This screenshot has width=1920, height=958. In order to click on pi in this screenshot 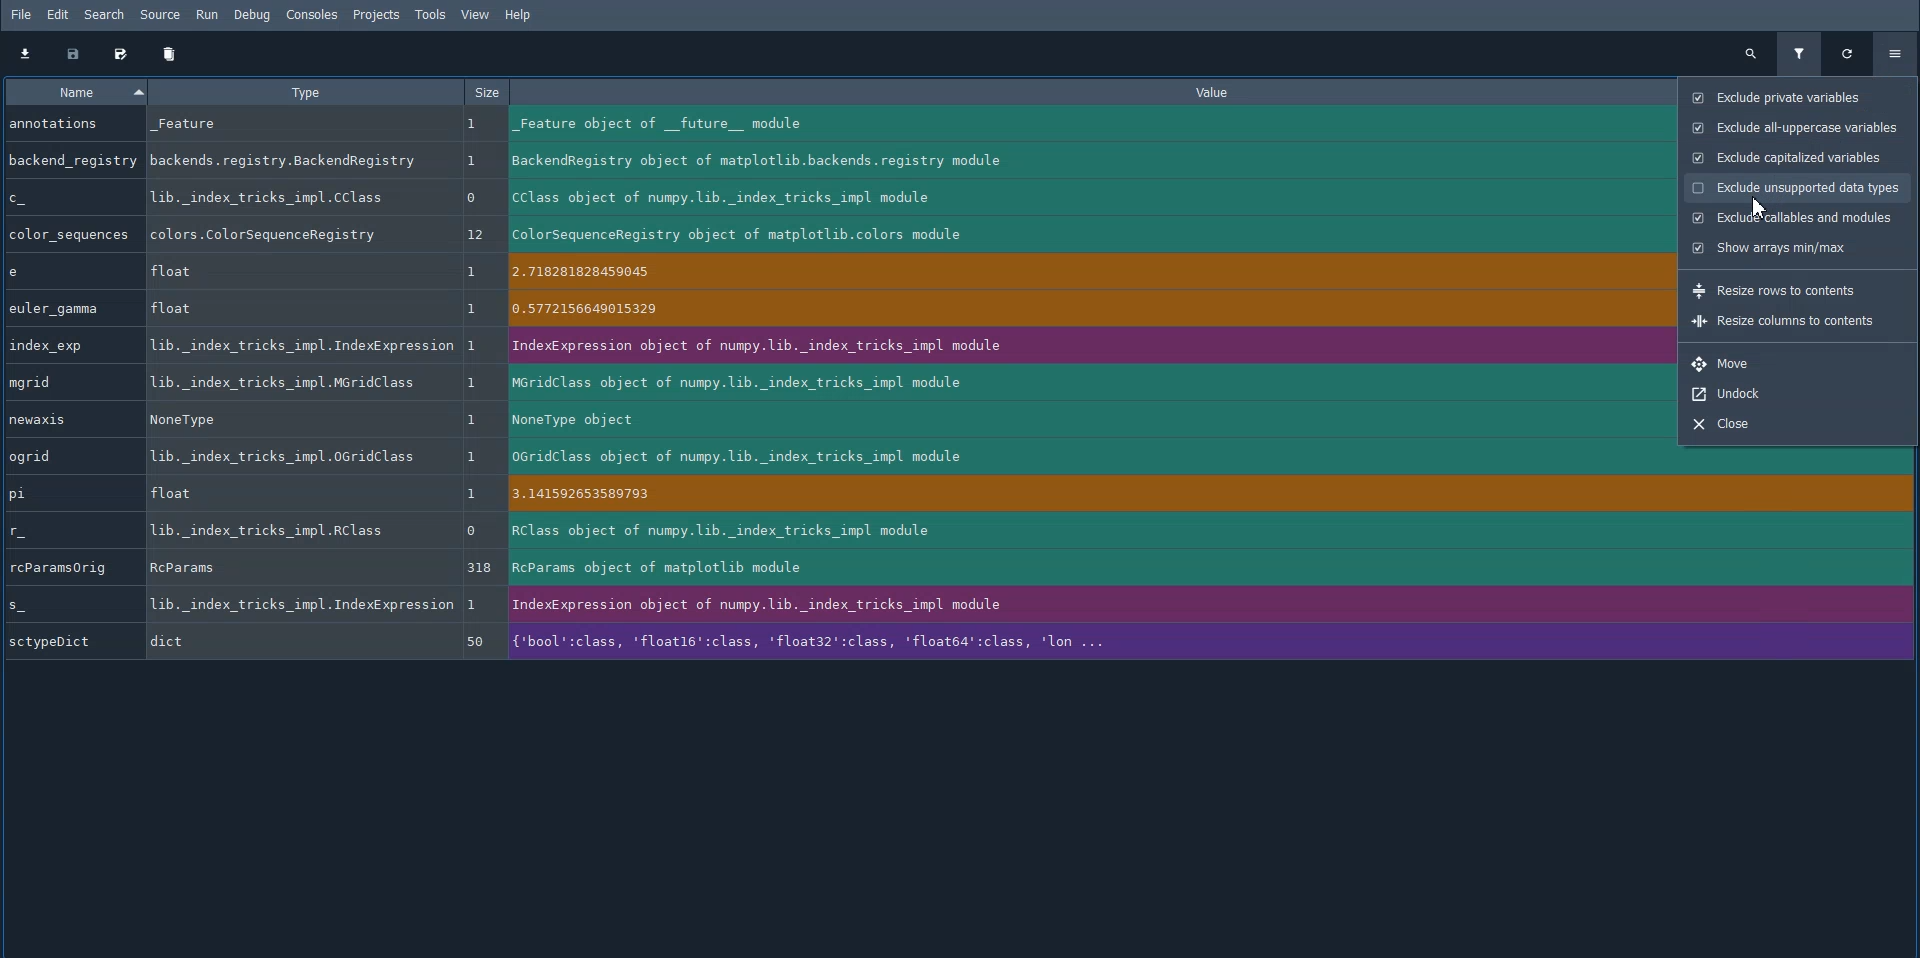, I will do `click(64, 493)`.